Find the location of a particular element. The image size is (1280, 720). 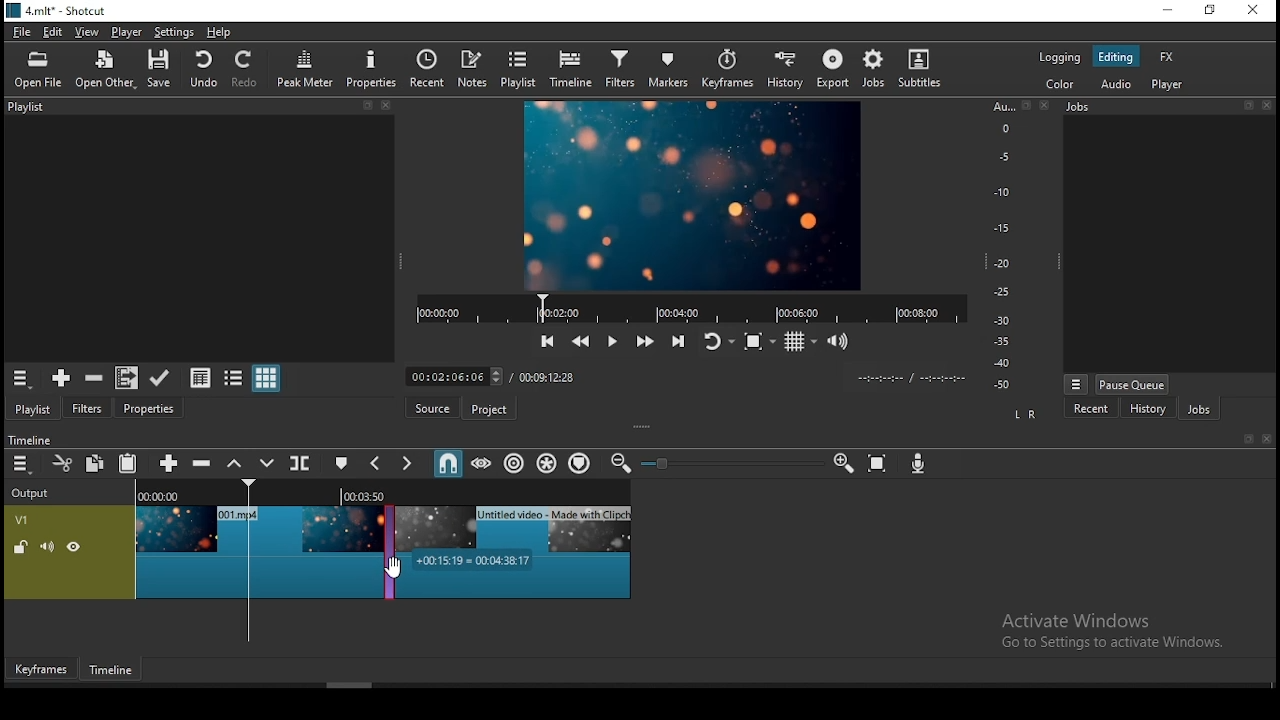

update is located at coordinates (159, 376).